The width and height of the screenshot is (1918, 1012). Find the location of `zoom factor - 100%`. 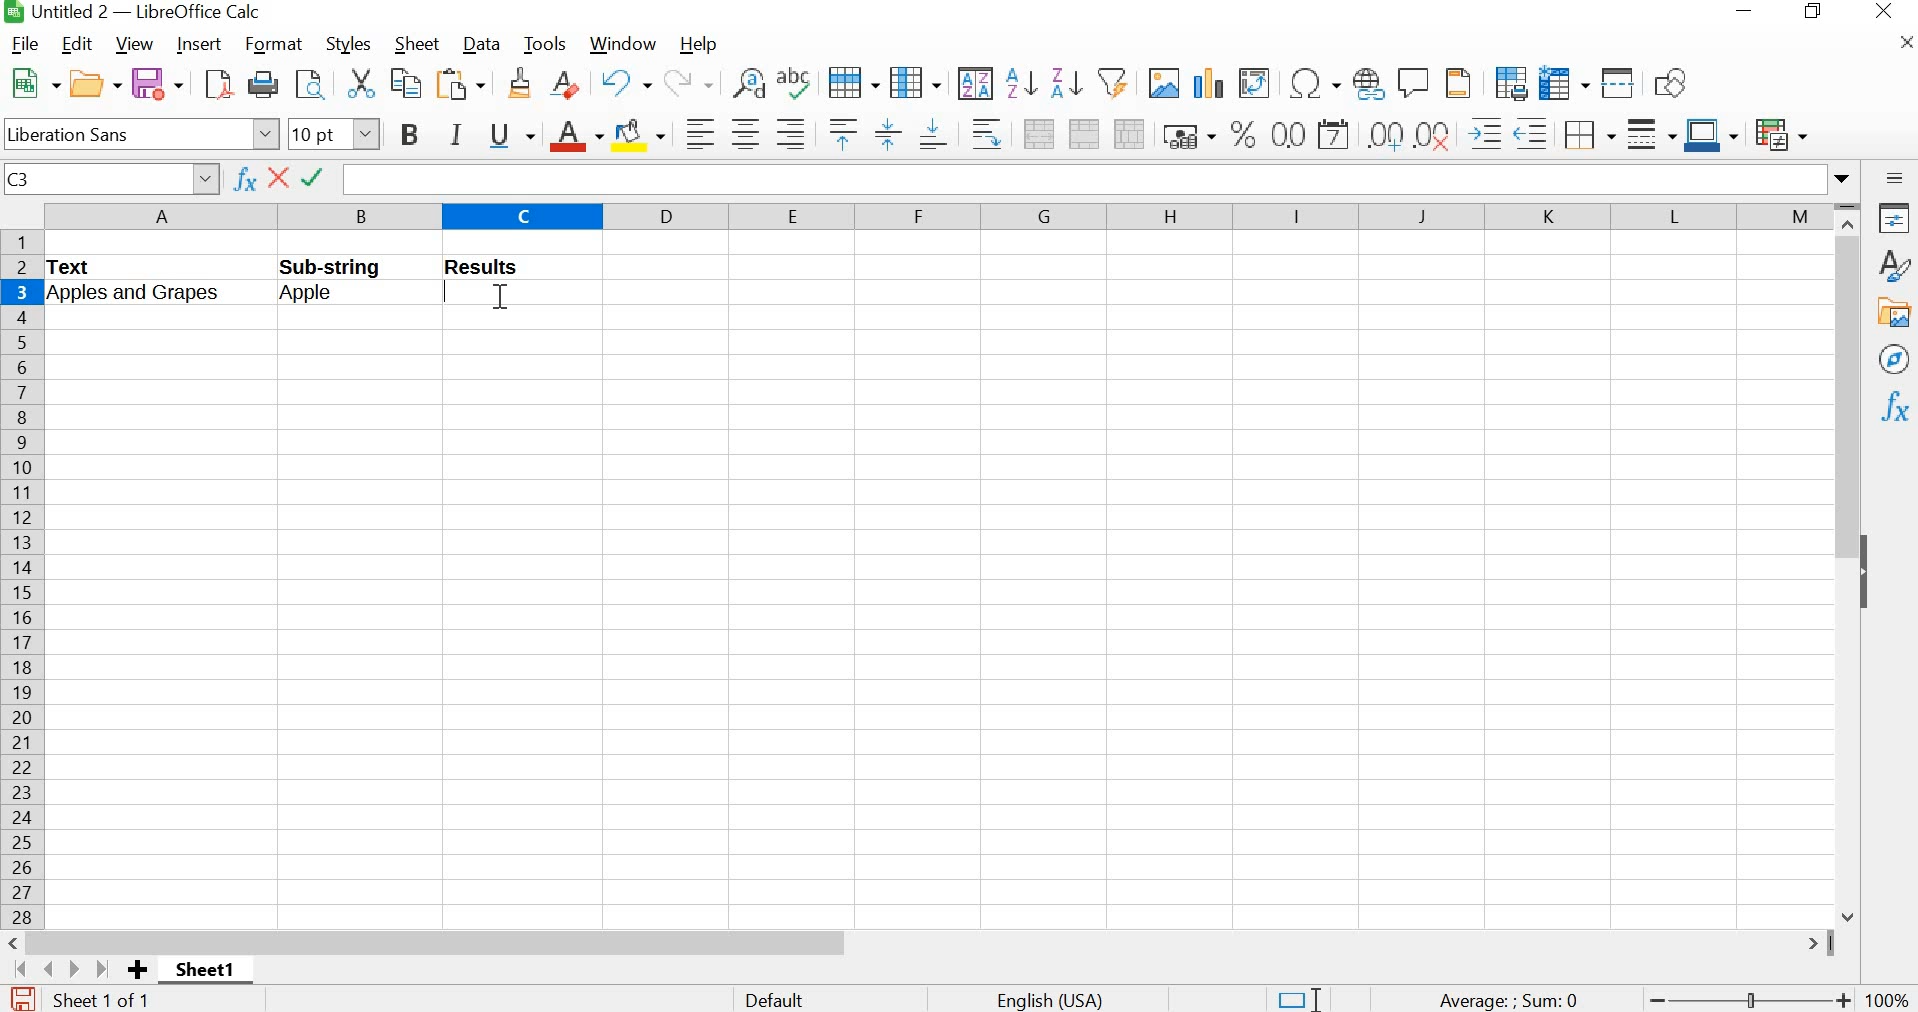

zoom factor - 100% is located at coordinates (1889, 1000).